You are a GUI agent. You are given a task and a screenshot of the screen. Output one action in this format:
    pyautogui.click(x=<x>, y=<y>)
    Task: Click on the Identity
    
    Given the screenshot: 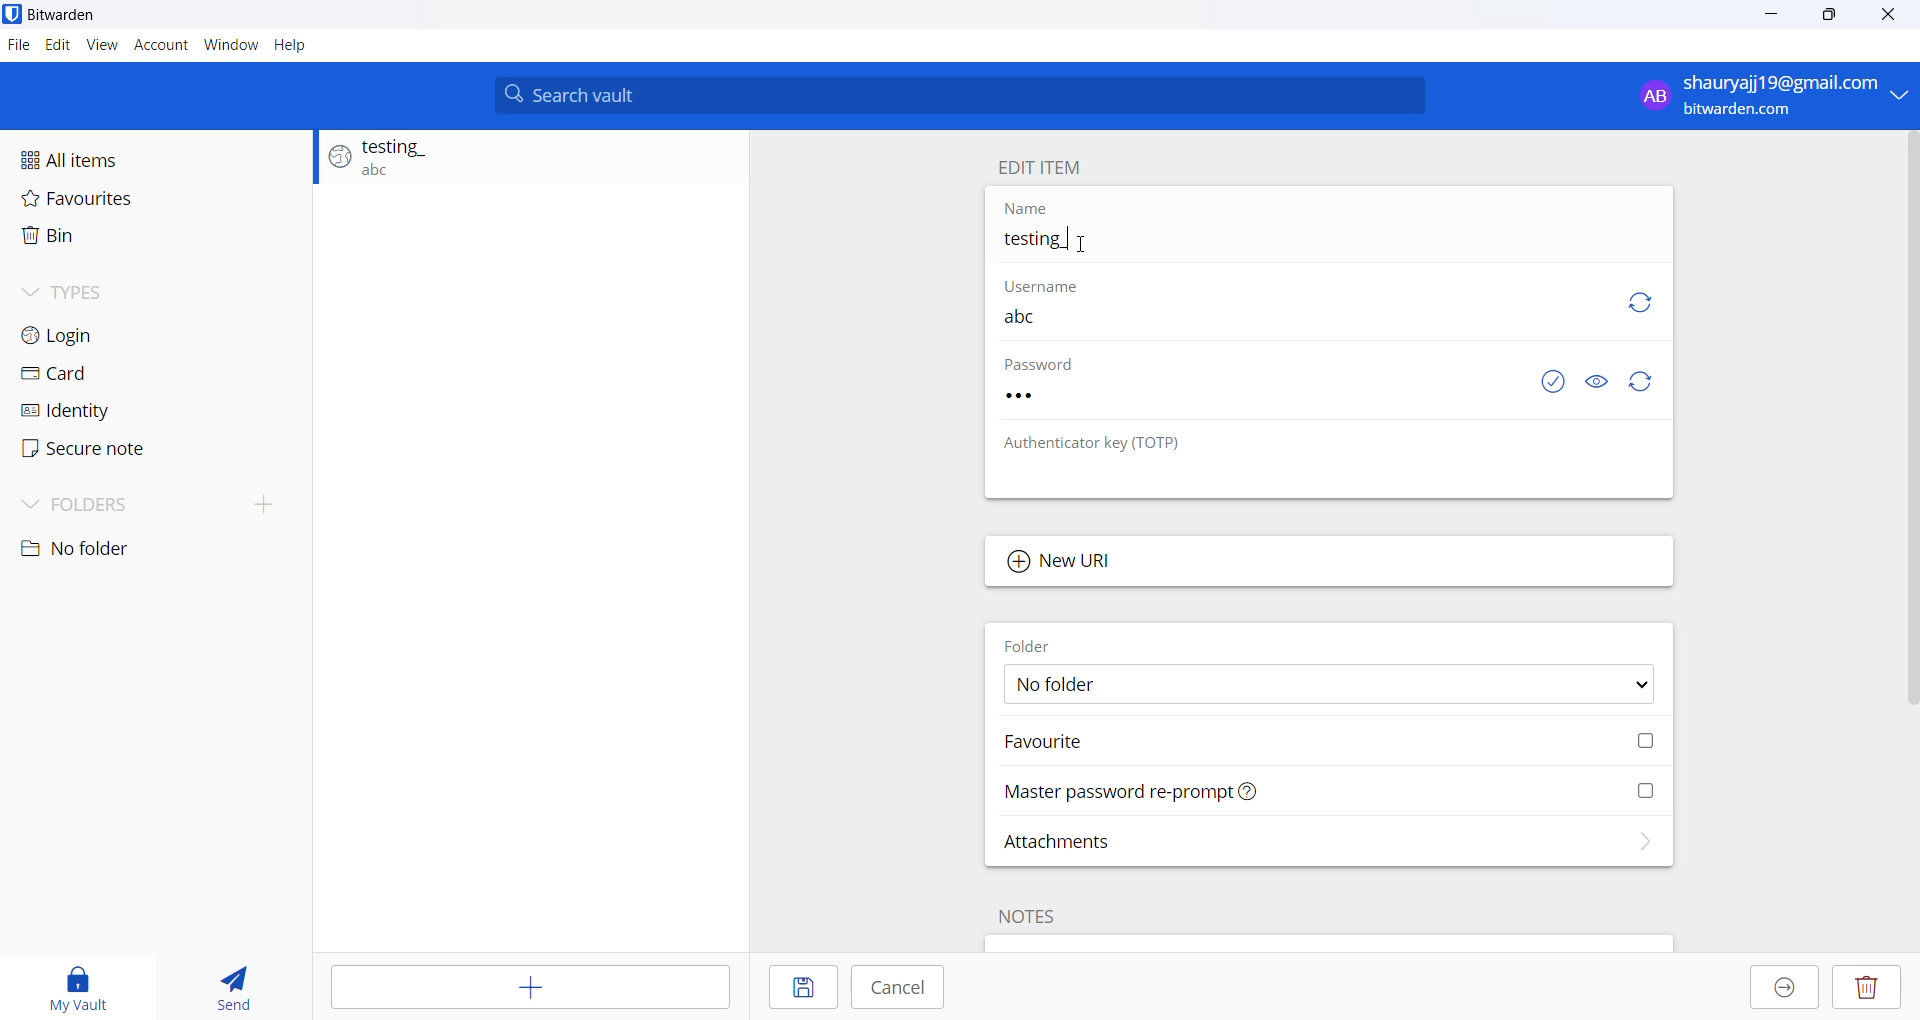 What is the action you would take?
    pyautogui.click(x=124, y=409)
    